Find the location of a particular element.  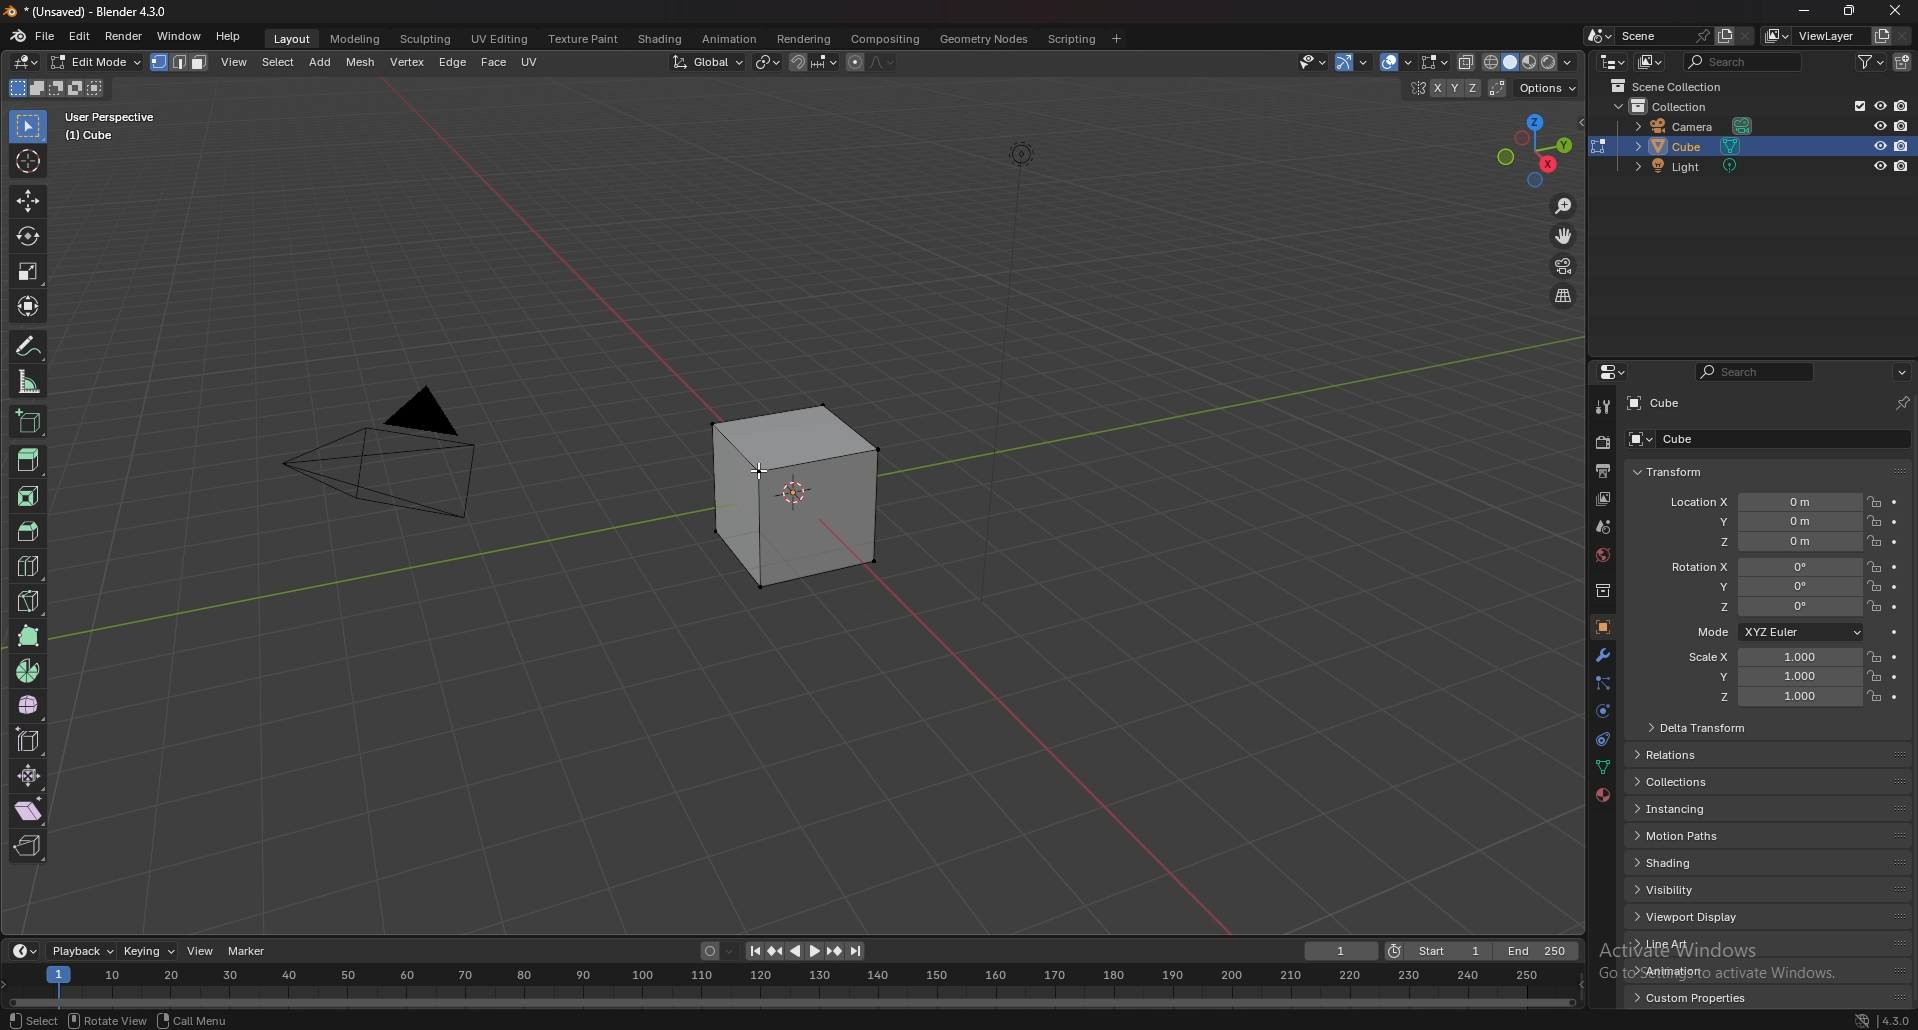

camera is located at coordinates (401, 458).